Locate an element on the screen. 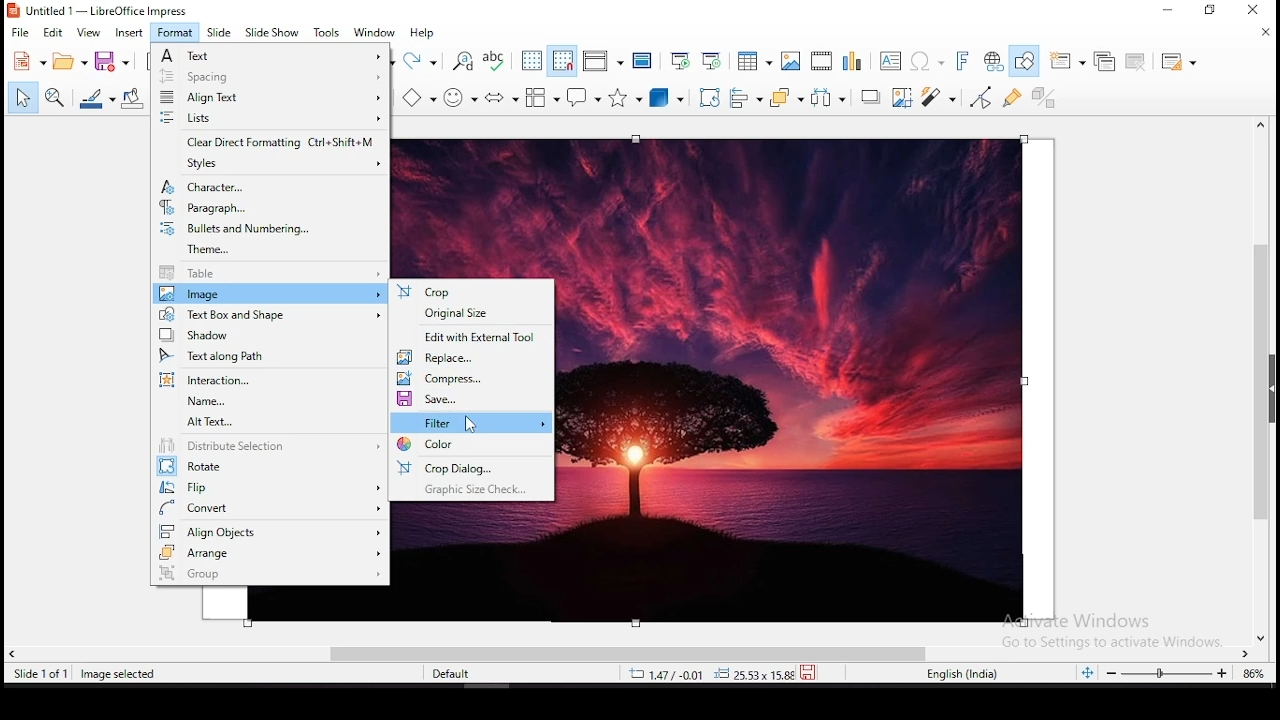  group is located at coordinates (272, 575).